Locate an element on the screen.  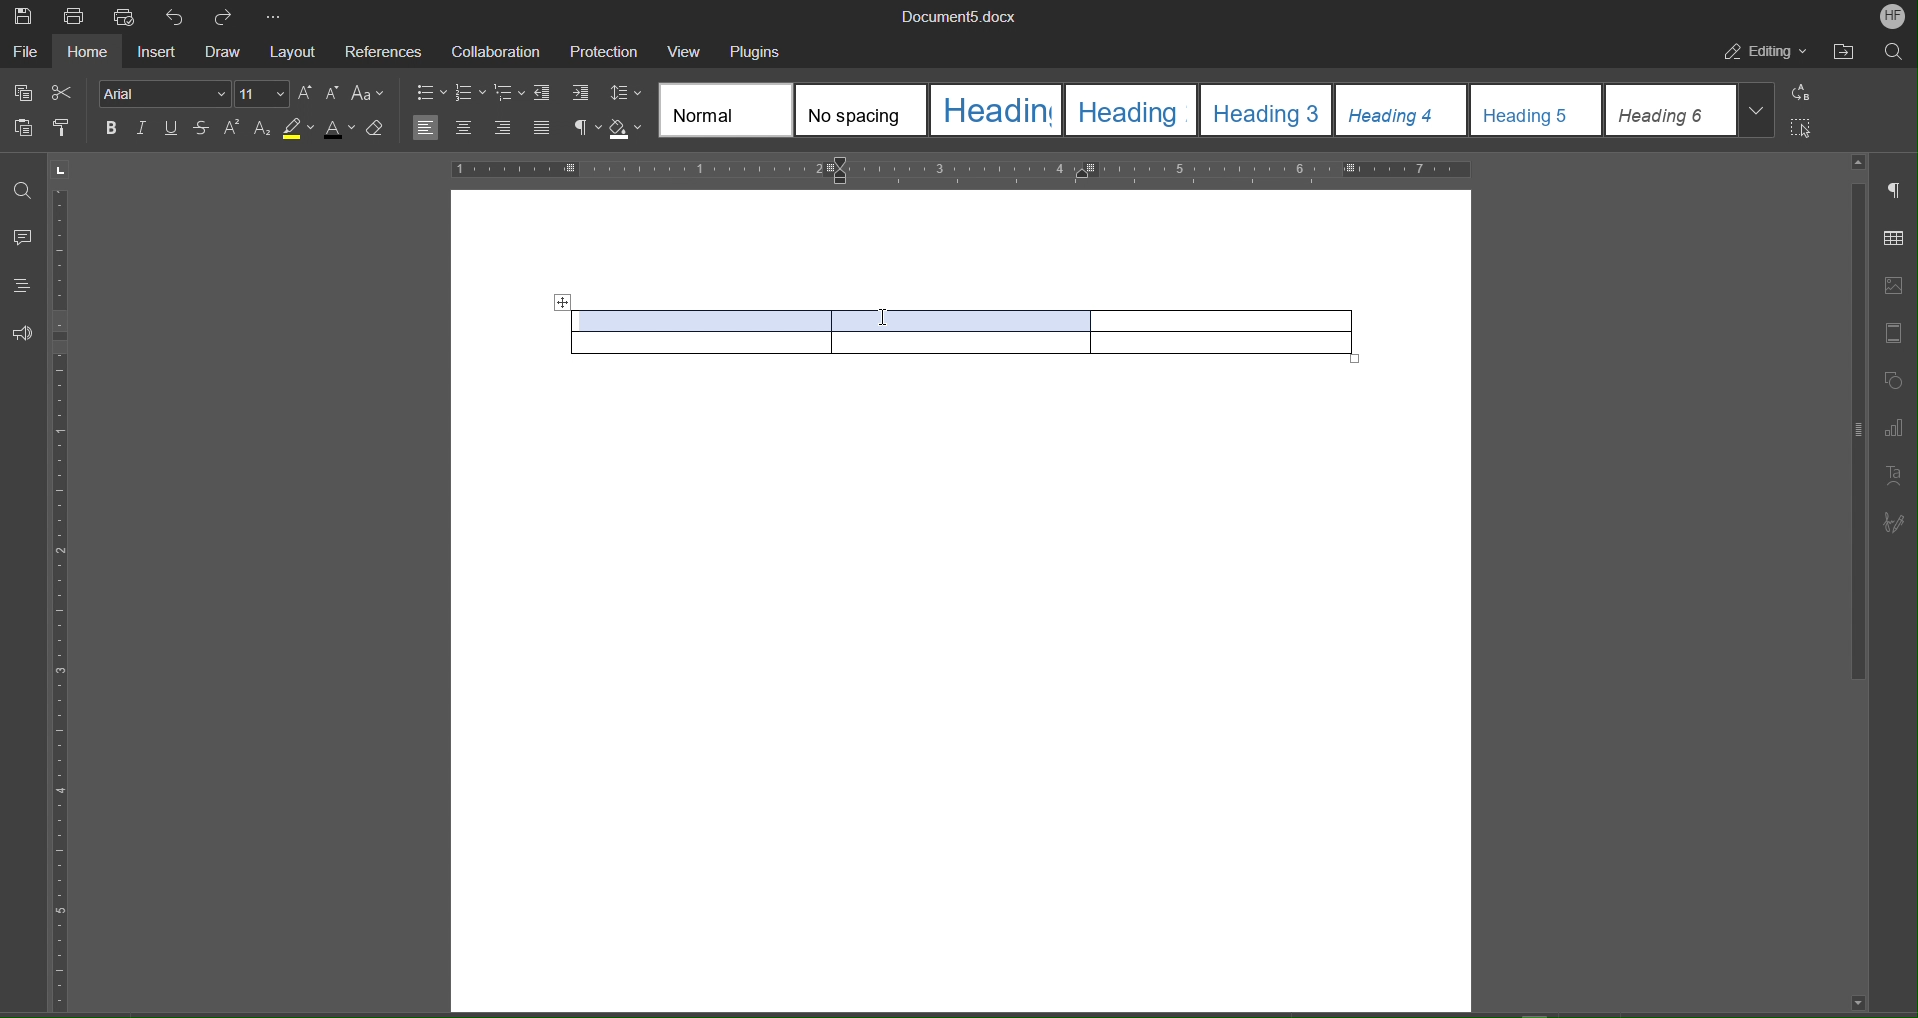
View is located at coordinates (689, 51).